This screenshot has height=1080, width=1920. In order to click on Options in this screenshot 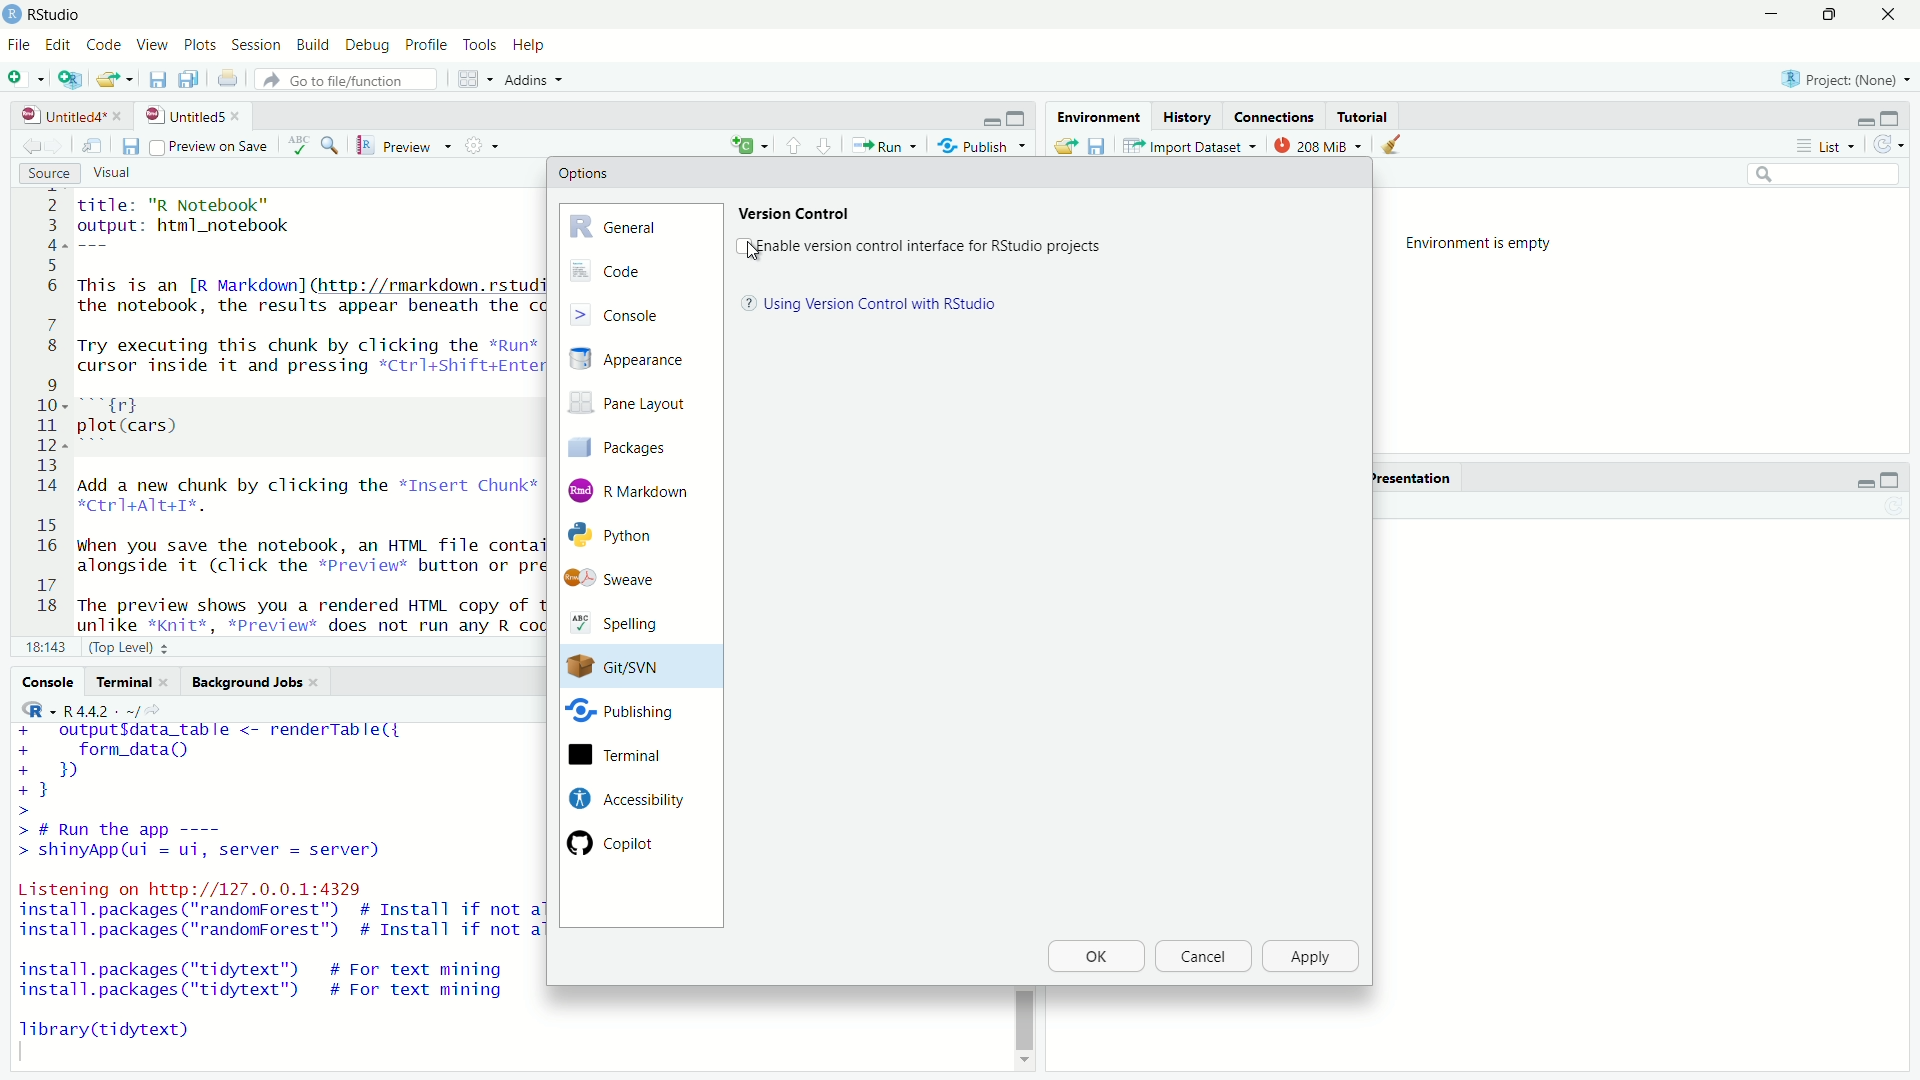, I will do `click(584, 173)`.